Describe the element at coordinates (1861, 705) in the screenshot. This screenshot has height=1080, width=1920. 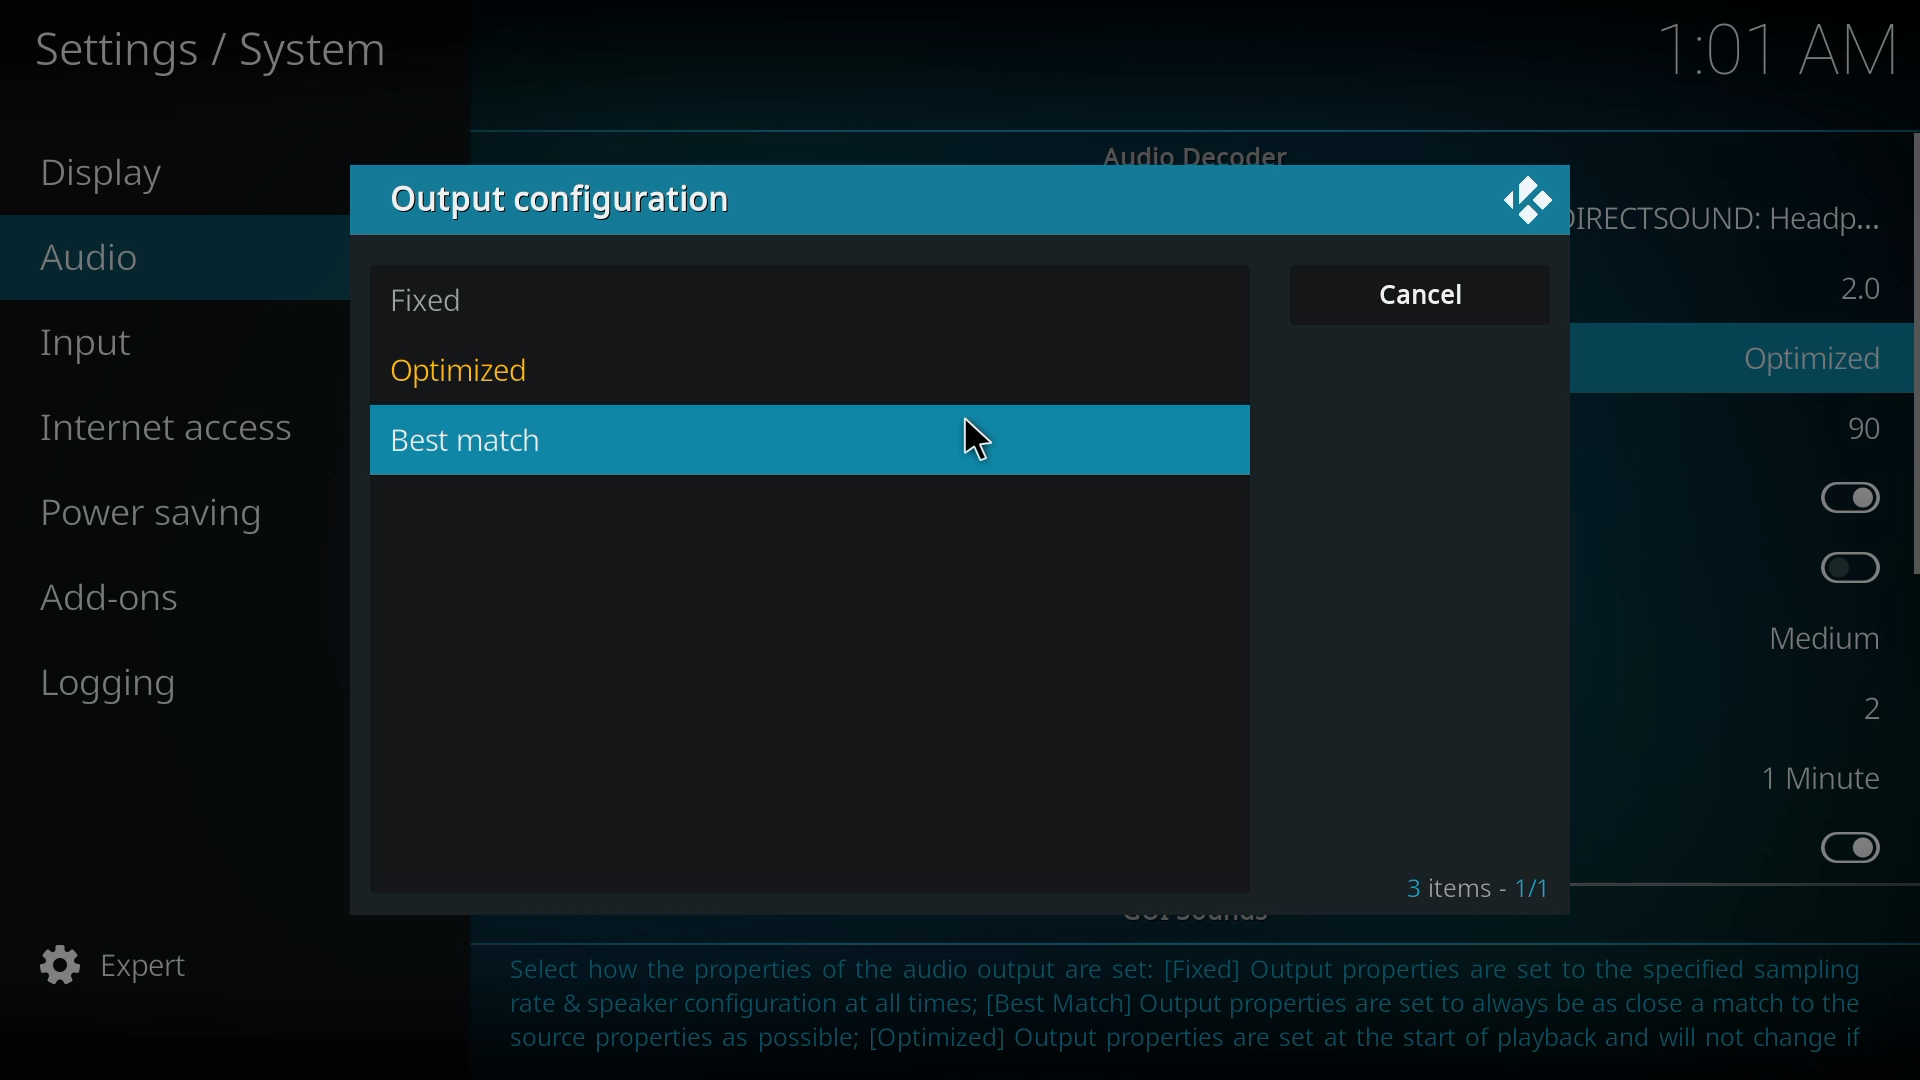
I see `2` at that location.